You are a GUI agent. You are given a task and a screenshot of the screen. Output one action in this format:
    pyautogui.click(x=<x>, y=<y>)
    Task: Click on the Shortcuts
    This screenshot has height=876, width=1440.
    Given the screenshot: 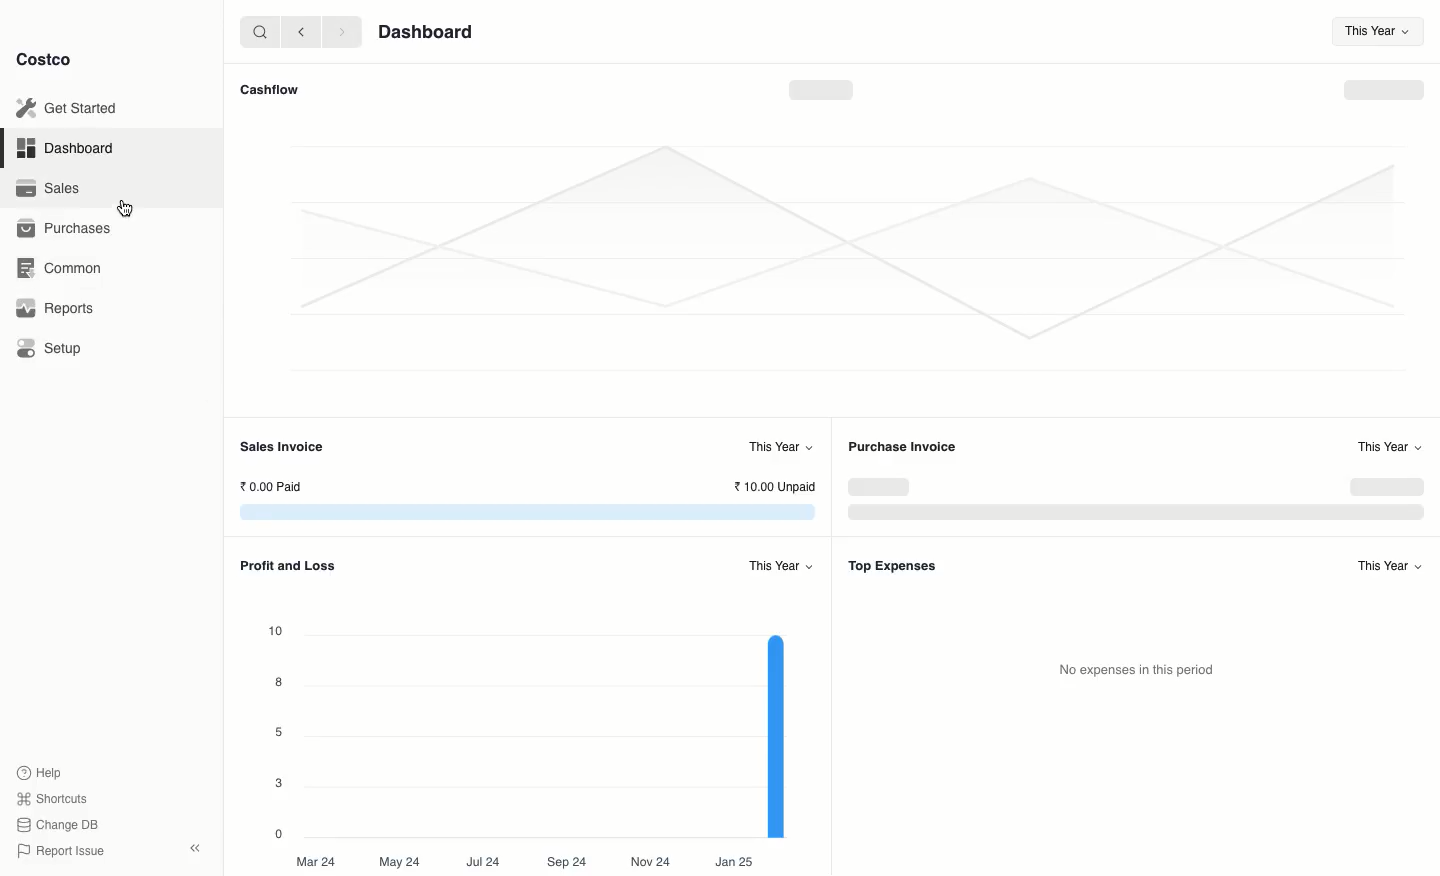 What is the action you would take?
    pyautogui.click(x=54, y=797)
    